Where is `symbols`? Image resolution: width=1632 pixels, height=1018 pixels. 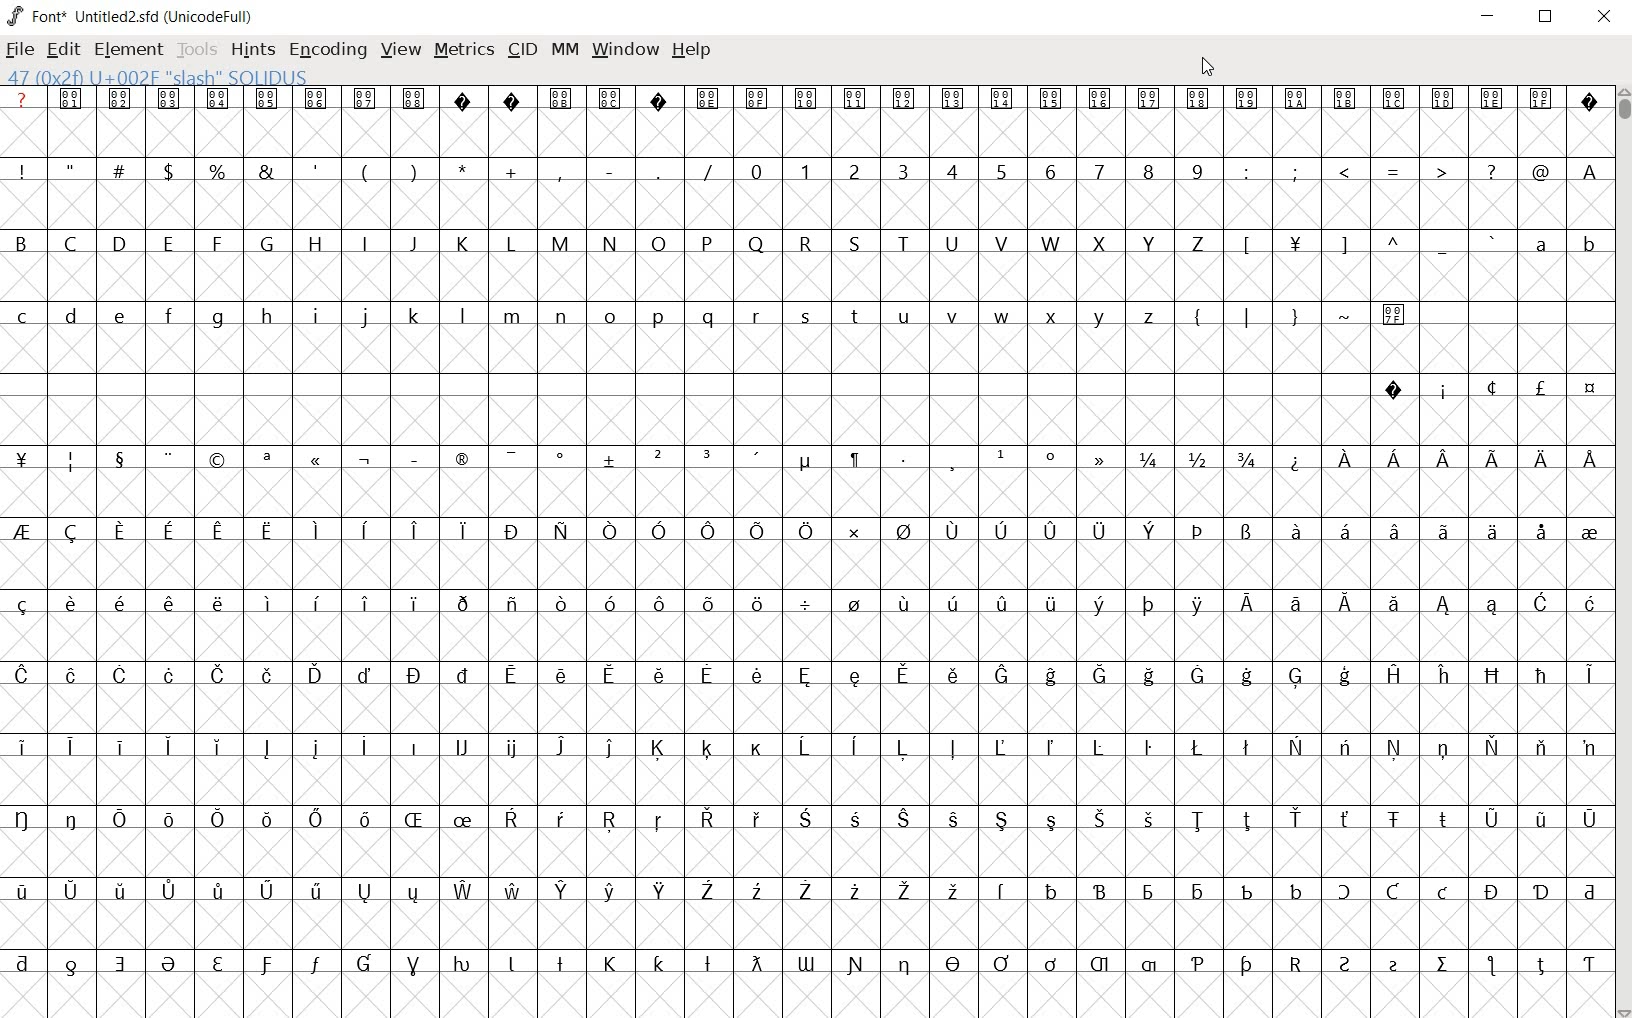
symbols is located at coordinates (1297, 313).